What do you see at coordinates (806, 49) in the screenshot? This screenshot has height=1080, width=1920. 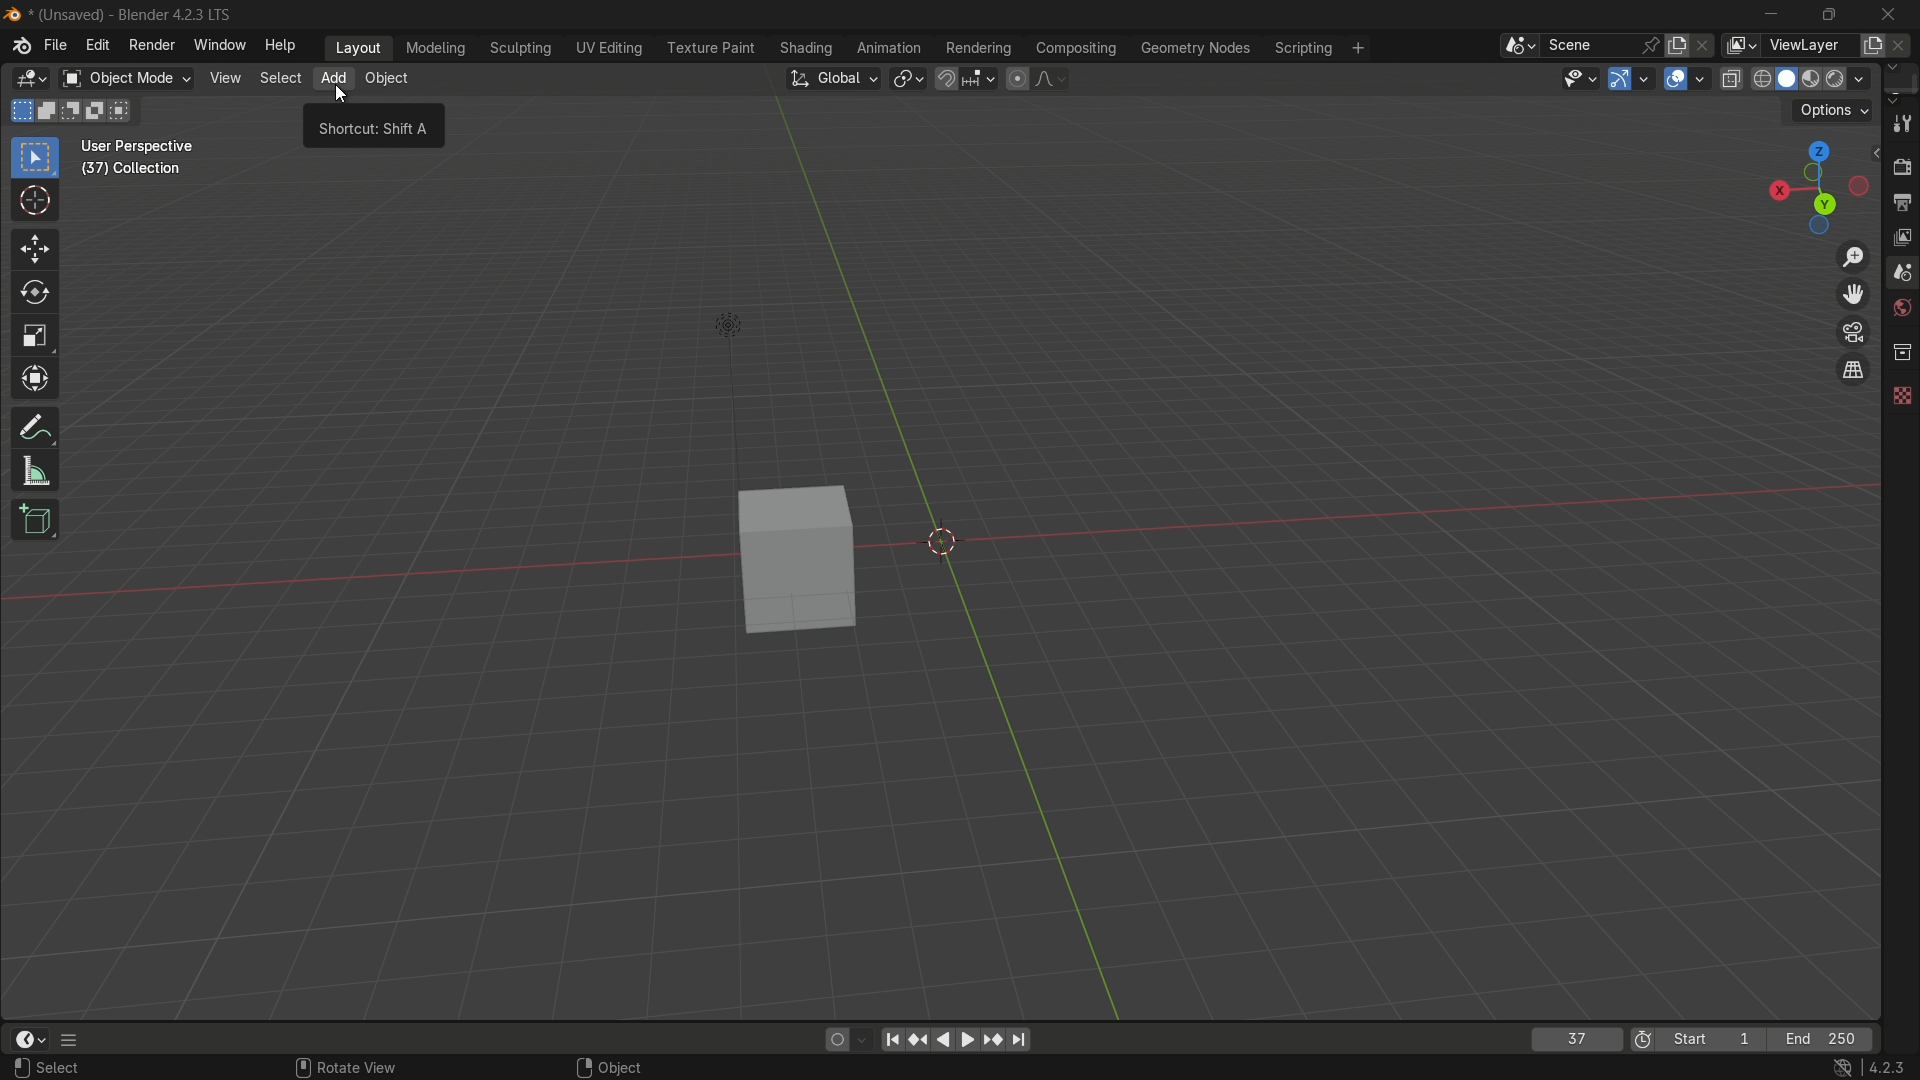 I see `shading menu` at bounding box center [806, 49].